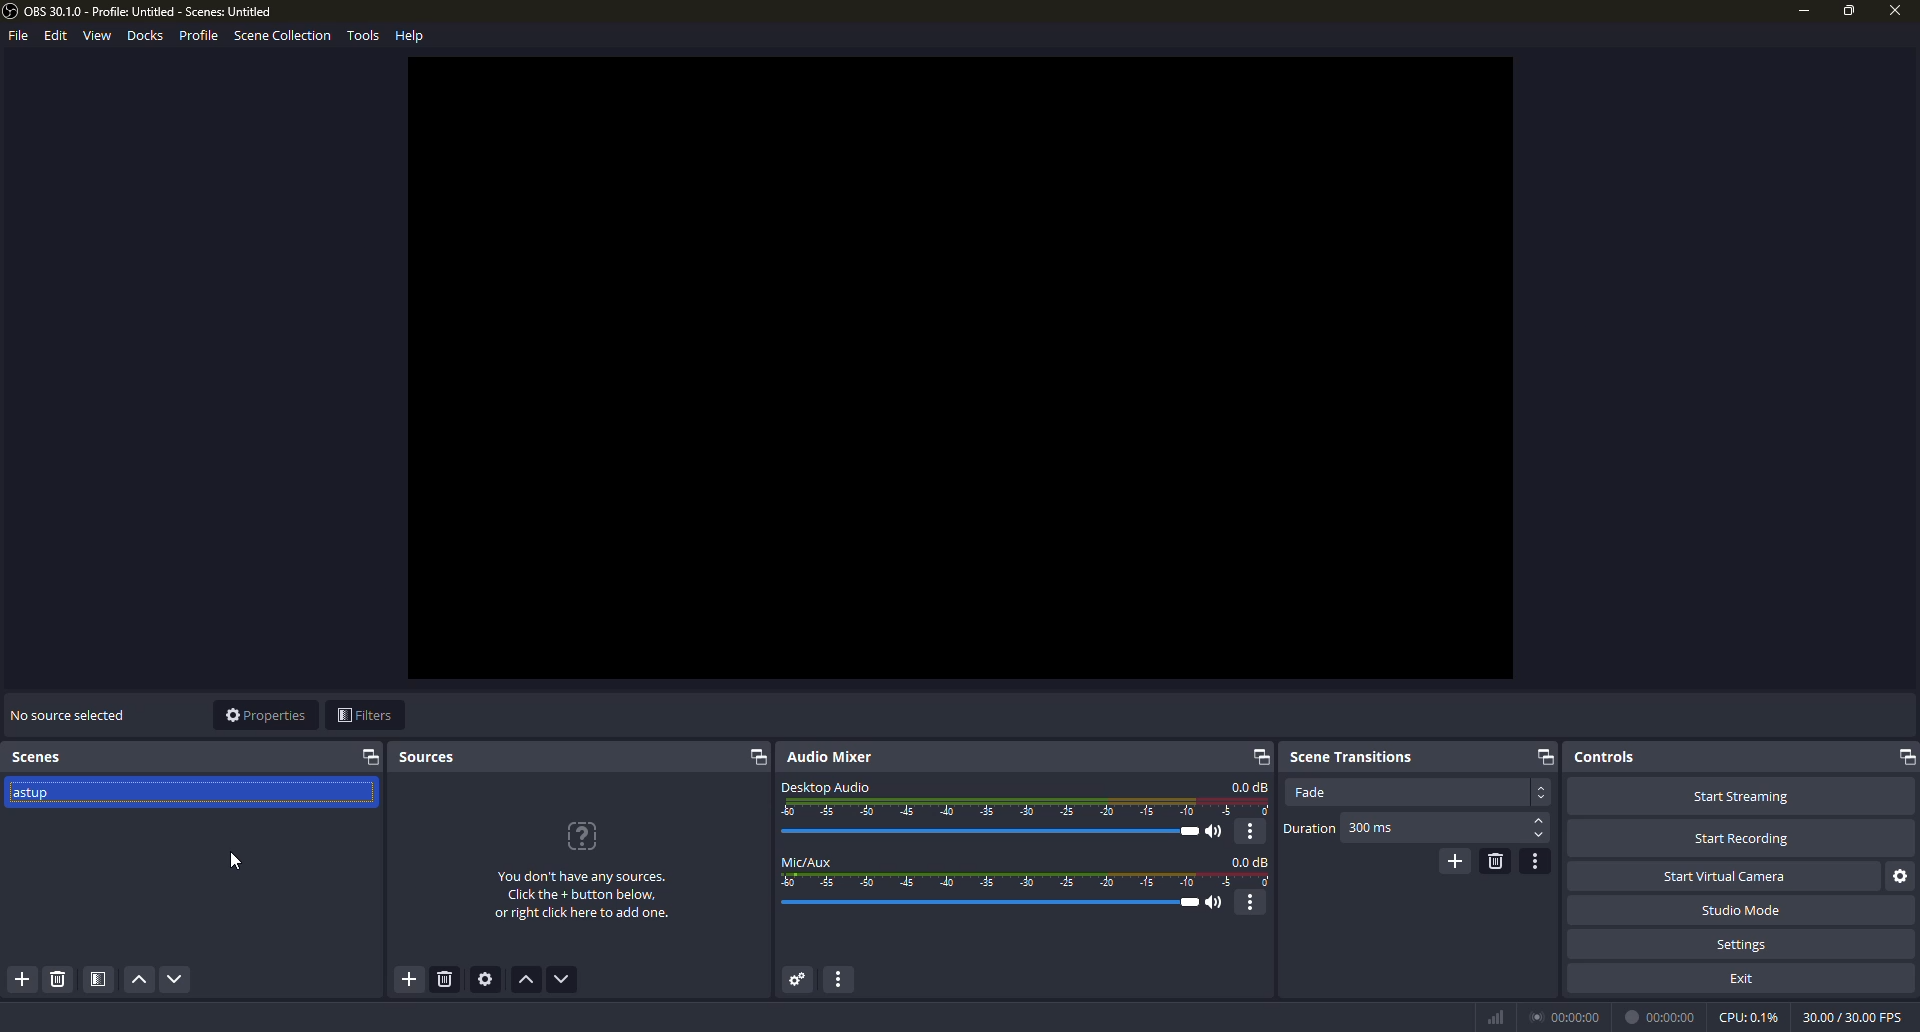 This screenshot has height=1032, width=1920. Describe the element at coordinates (1310, 792) in the screenshot. I see `fade` at that location.